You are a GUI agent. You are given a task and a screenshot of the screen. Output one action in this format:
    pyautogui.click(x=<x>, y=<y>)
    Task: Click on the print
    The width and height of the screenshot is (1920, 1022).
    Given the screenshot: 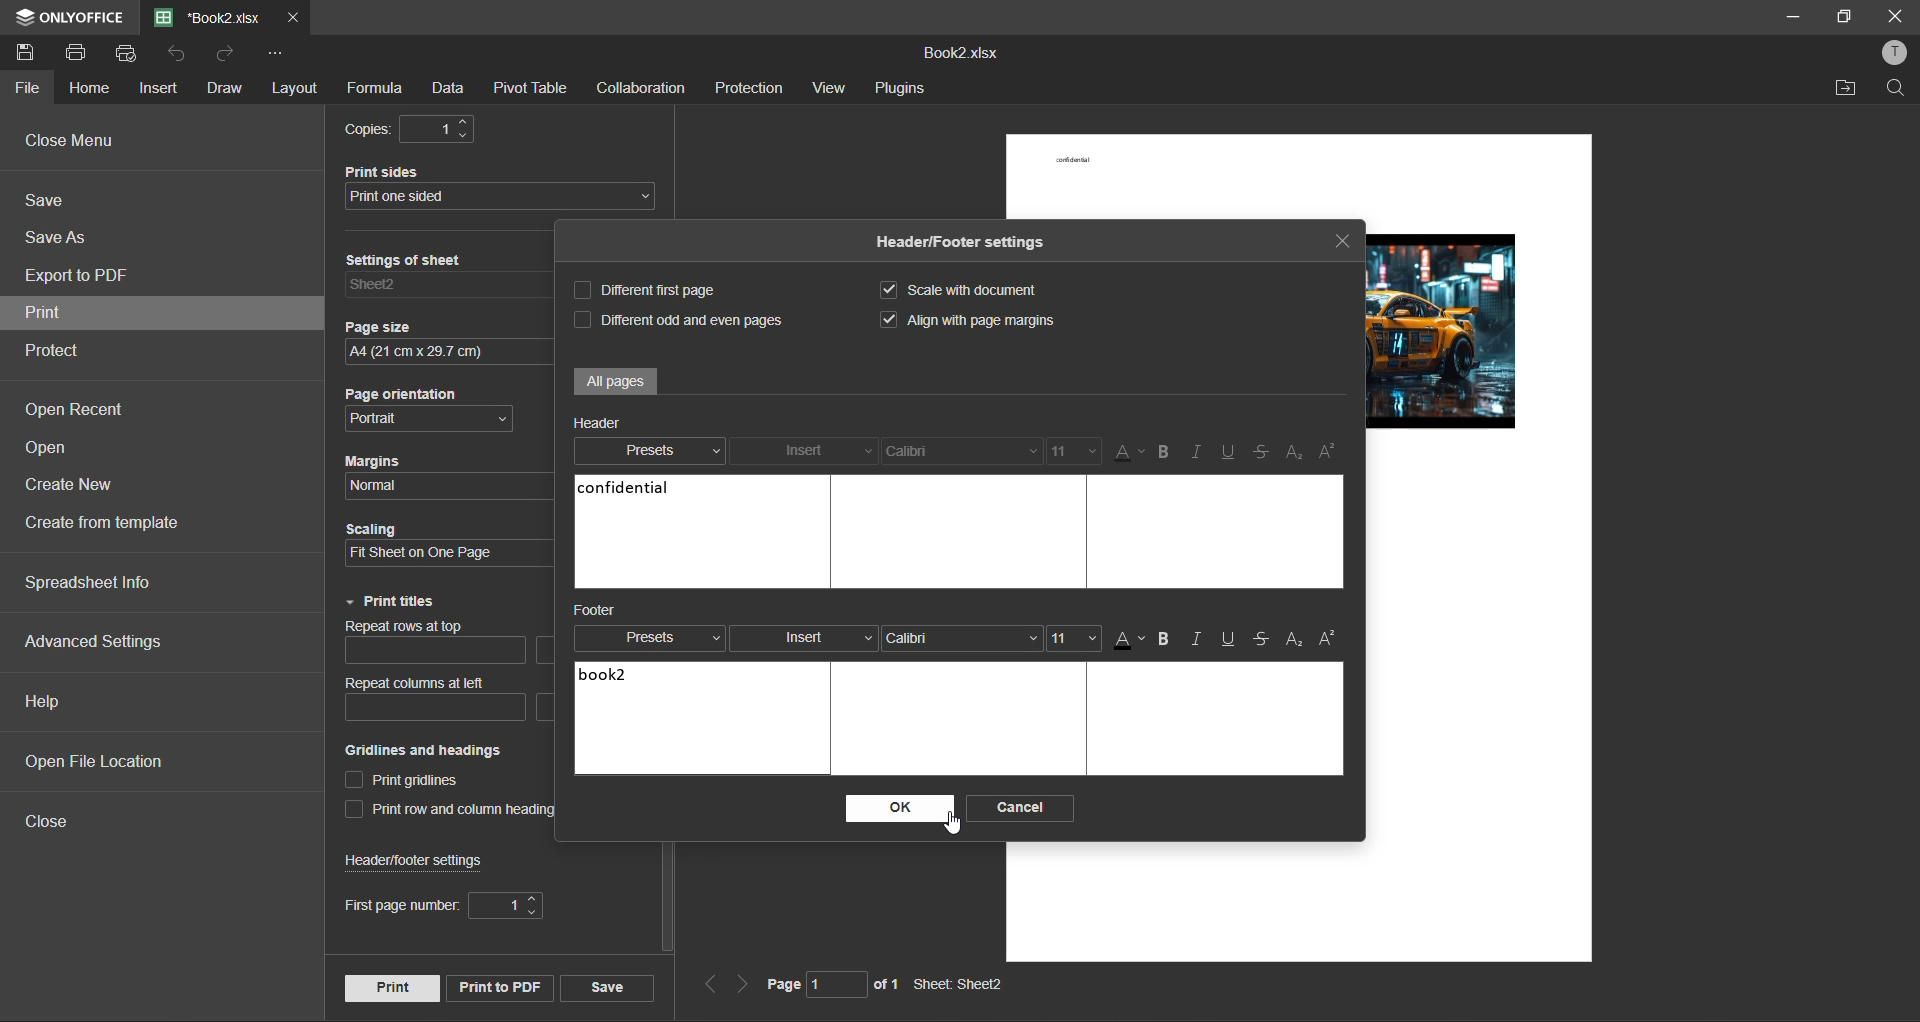 What is the action you would take?
    pyautogui.click(x=43, y=314)
    